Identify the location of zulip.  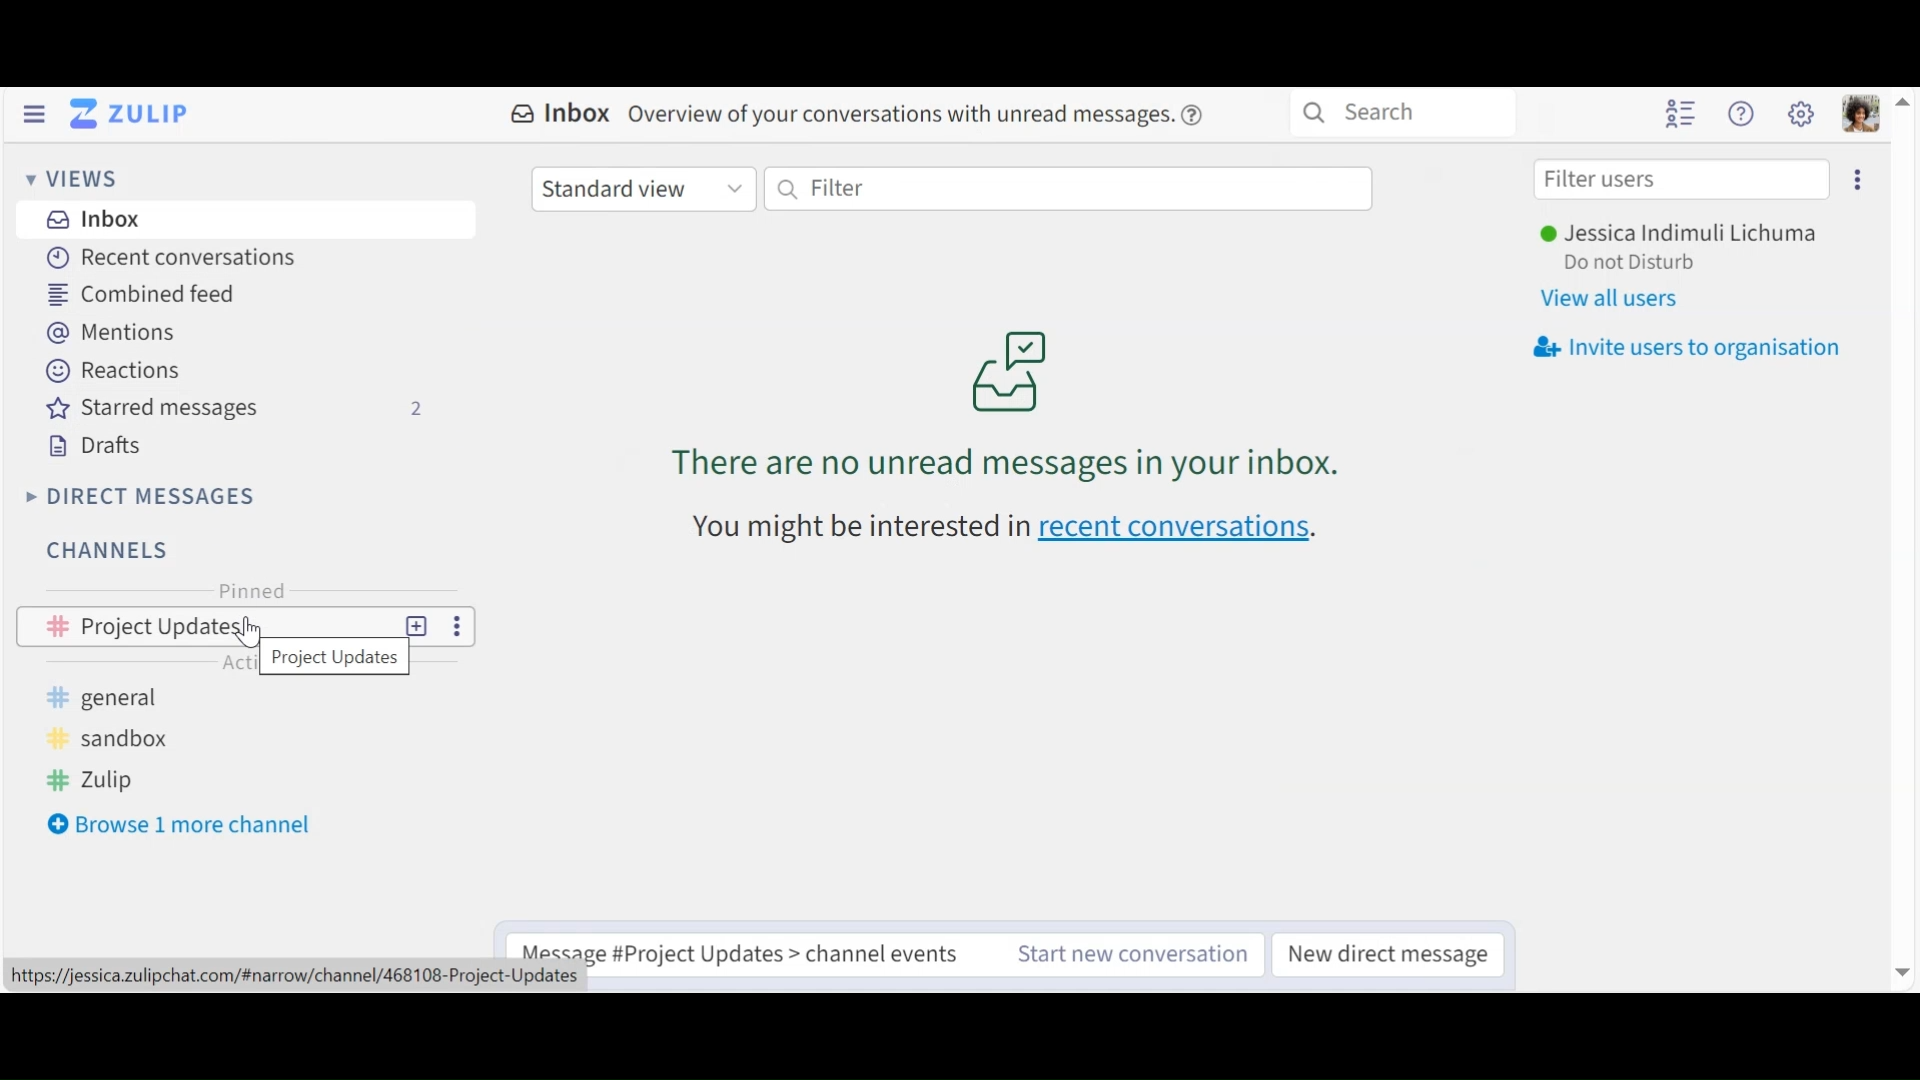
(100, 782).